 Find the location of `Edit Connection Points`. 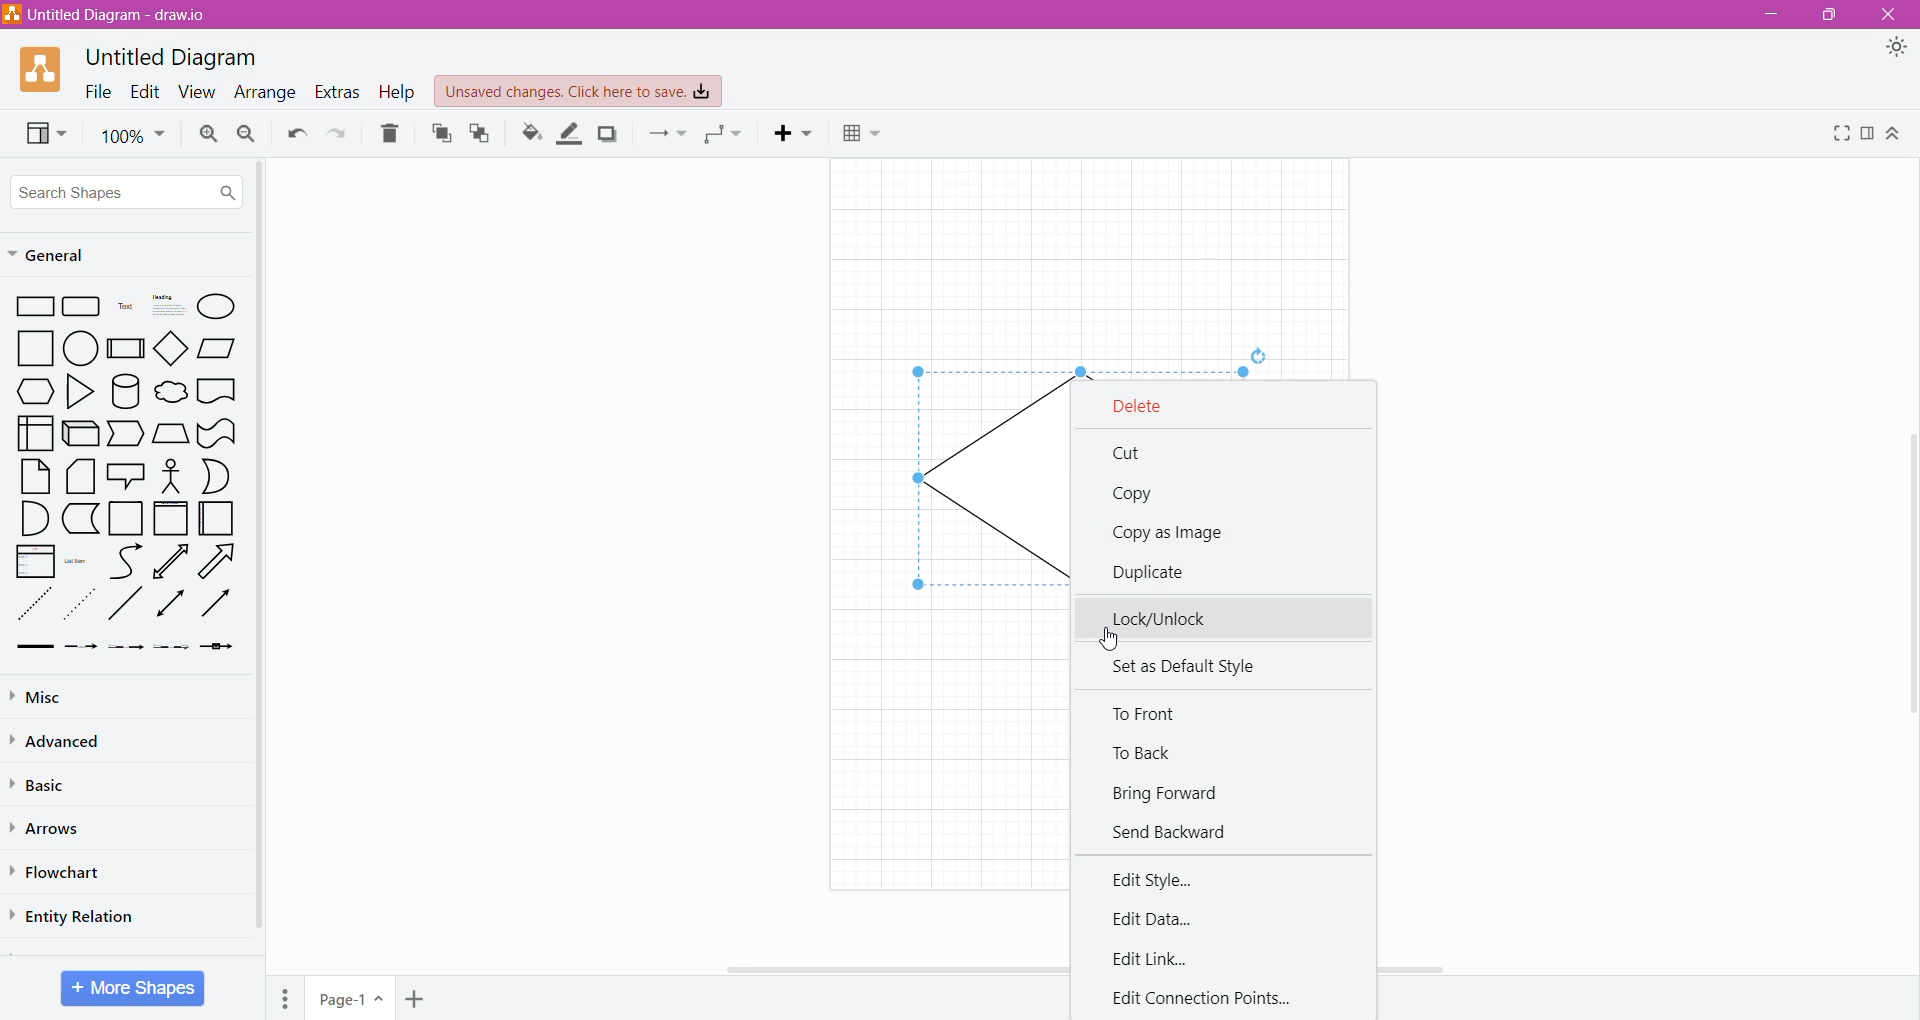

Edit Connection Points is located at coordinates (1210, 997).